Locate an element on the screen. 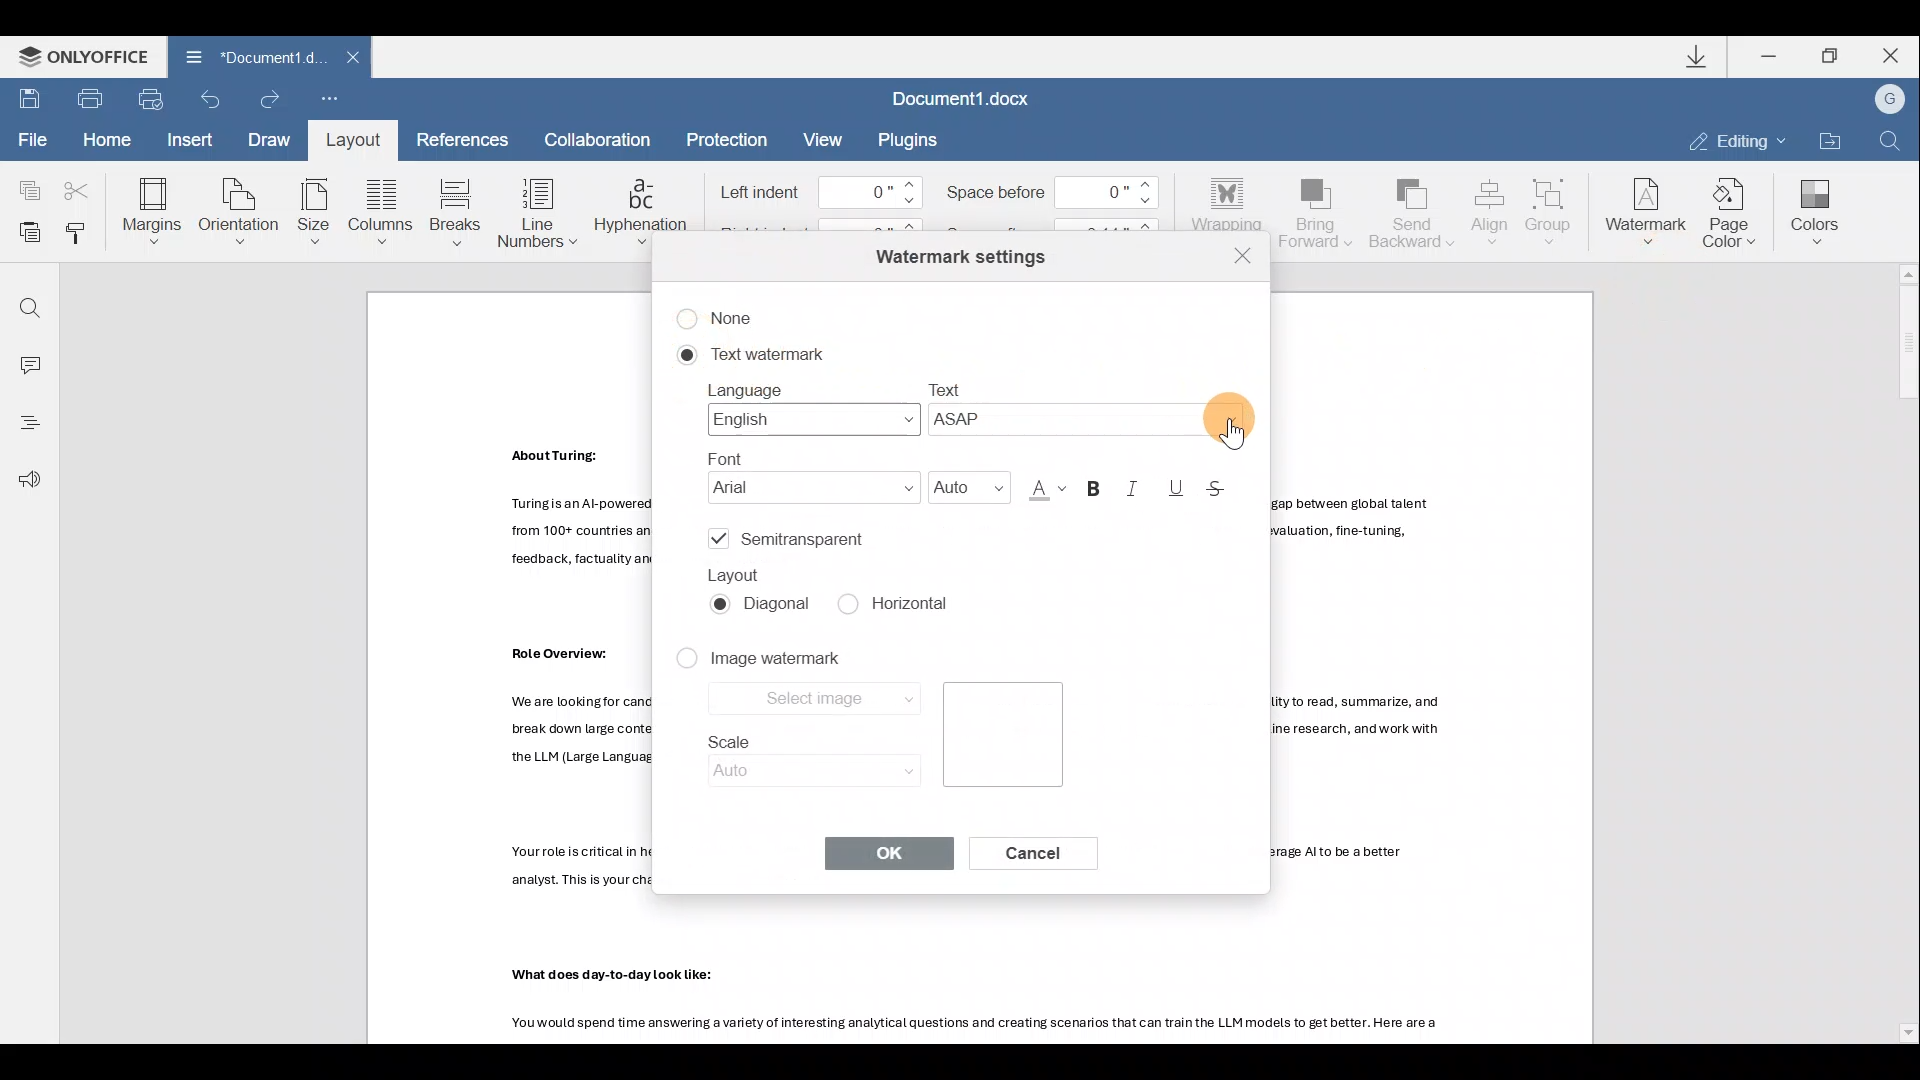 The height and width of the screenshot is (1080, 1920). References is located at coordinates (460, 138).